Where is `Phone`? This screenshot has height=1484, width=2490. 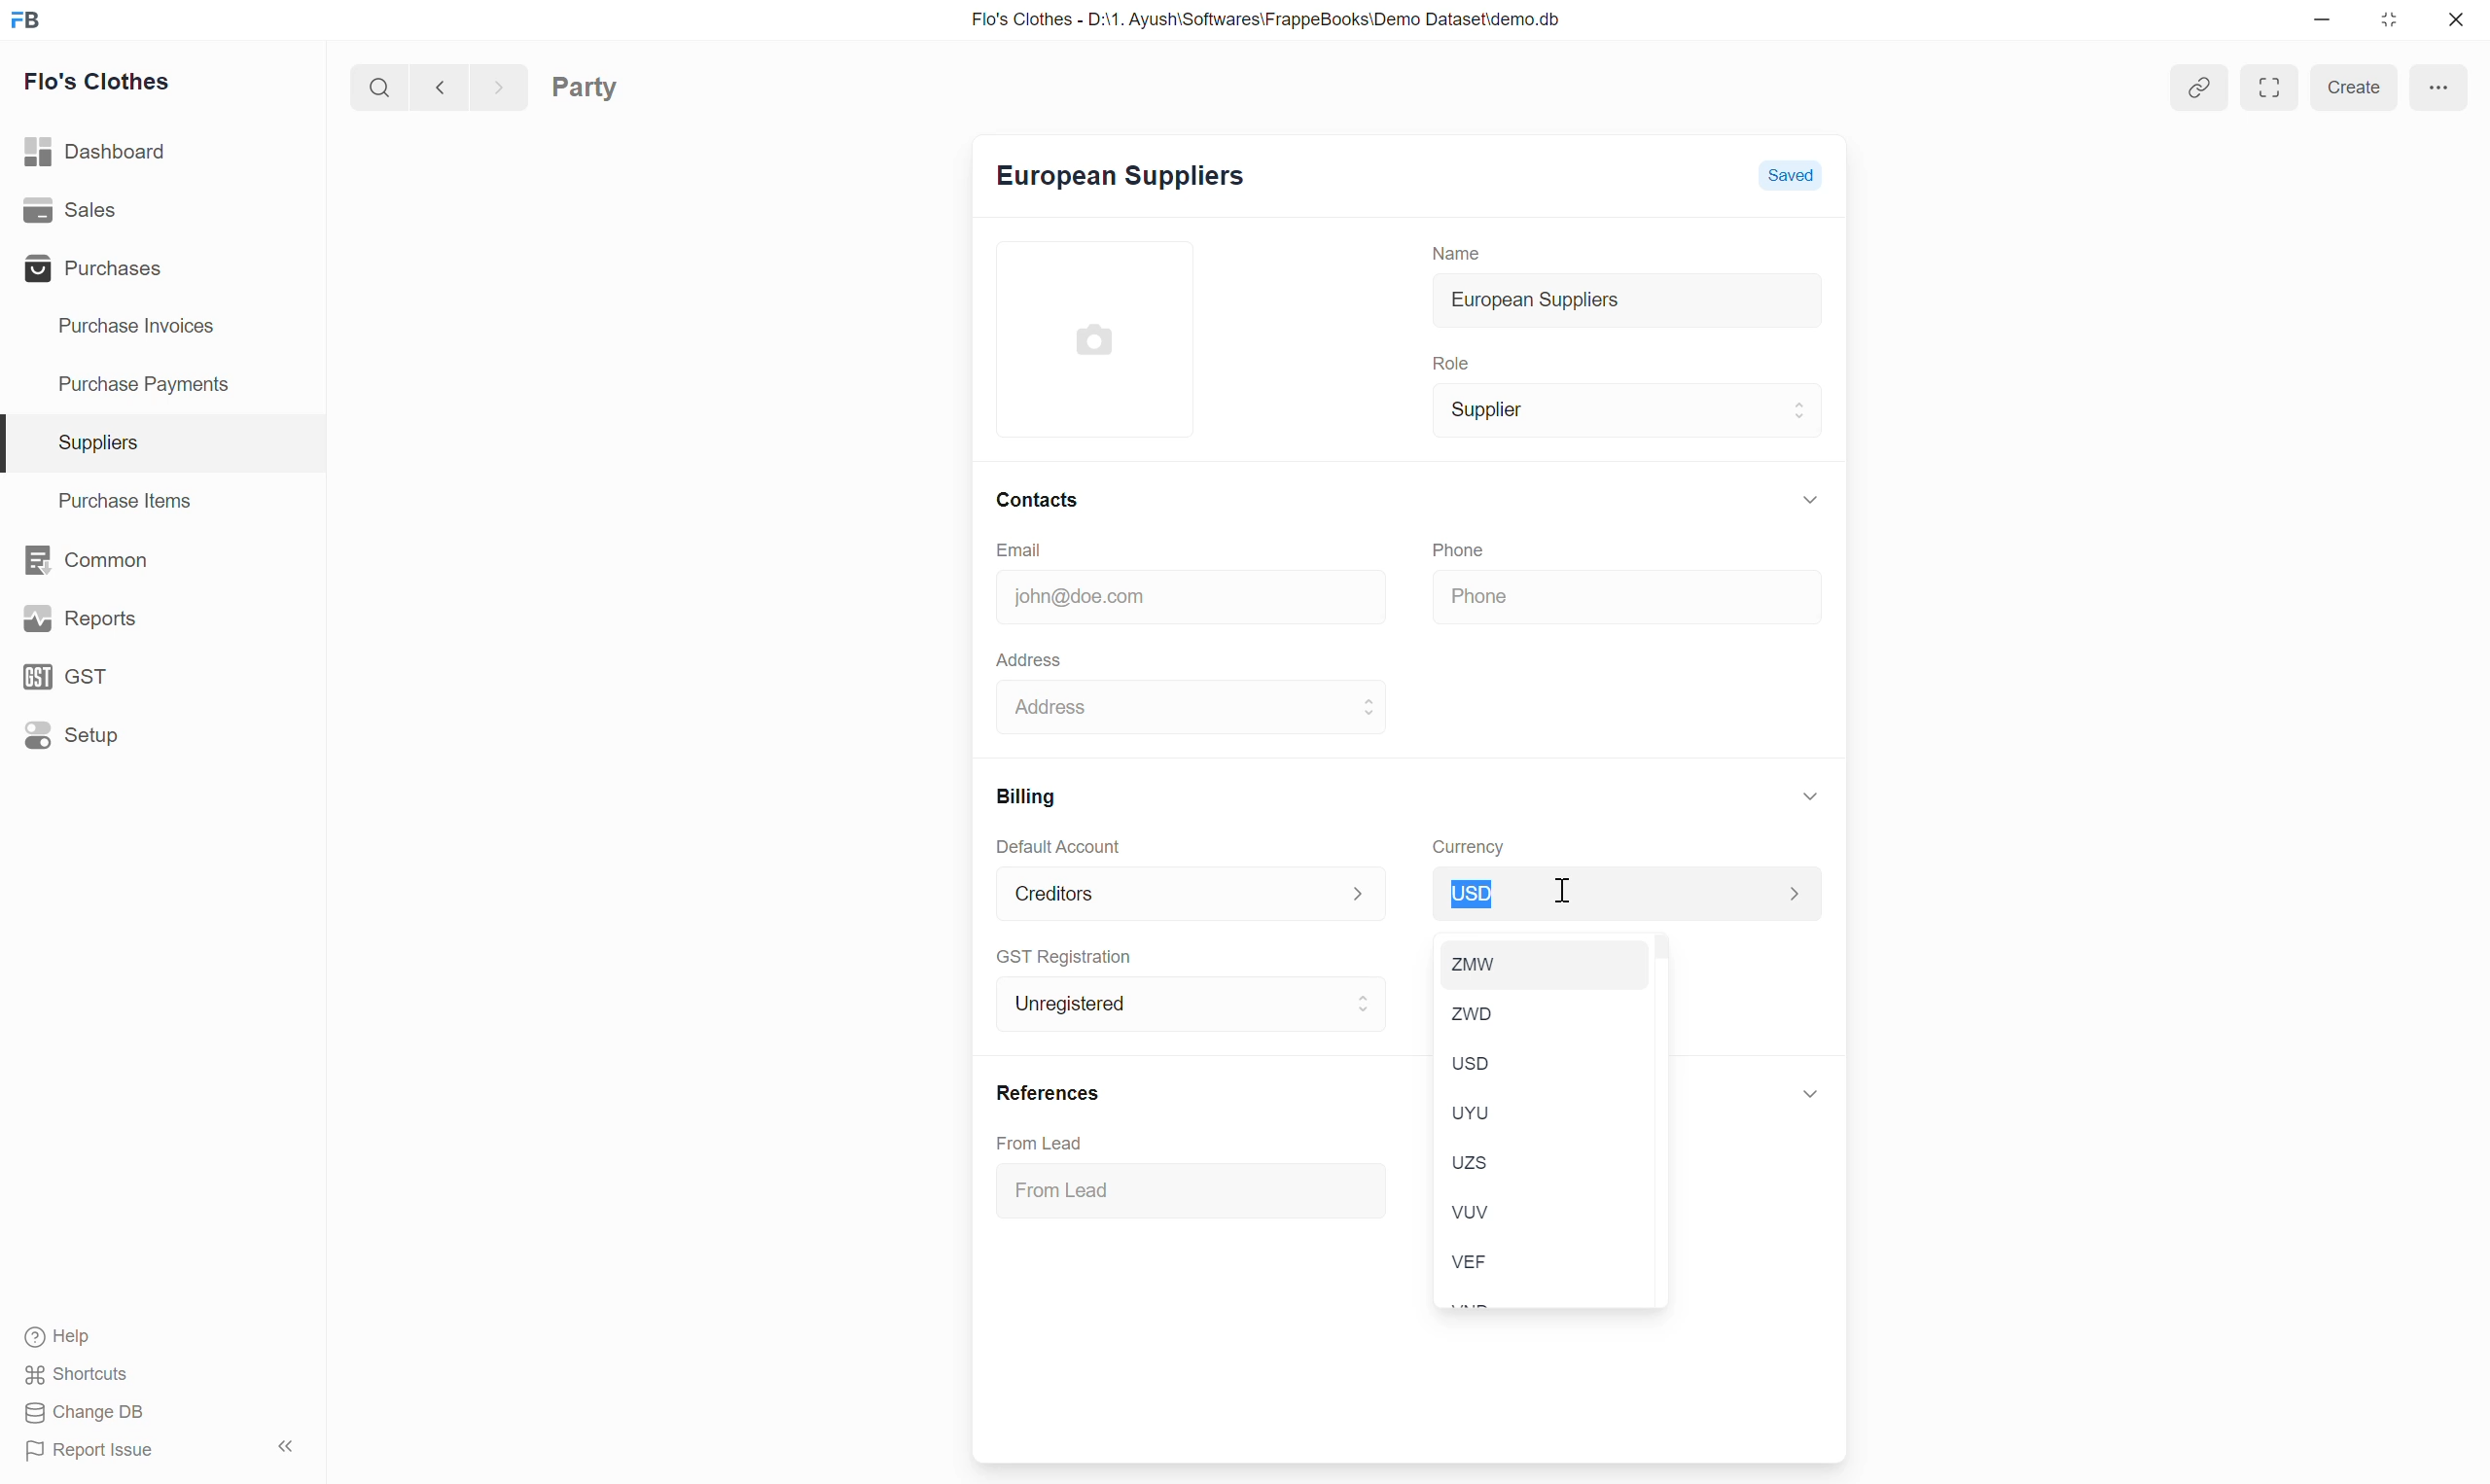 Phone is located at coordinates (1524, 596).